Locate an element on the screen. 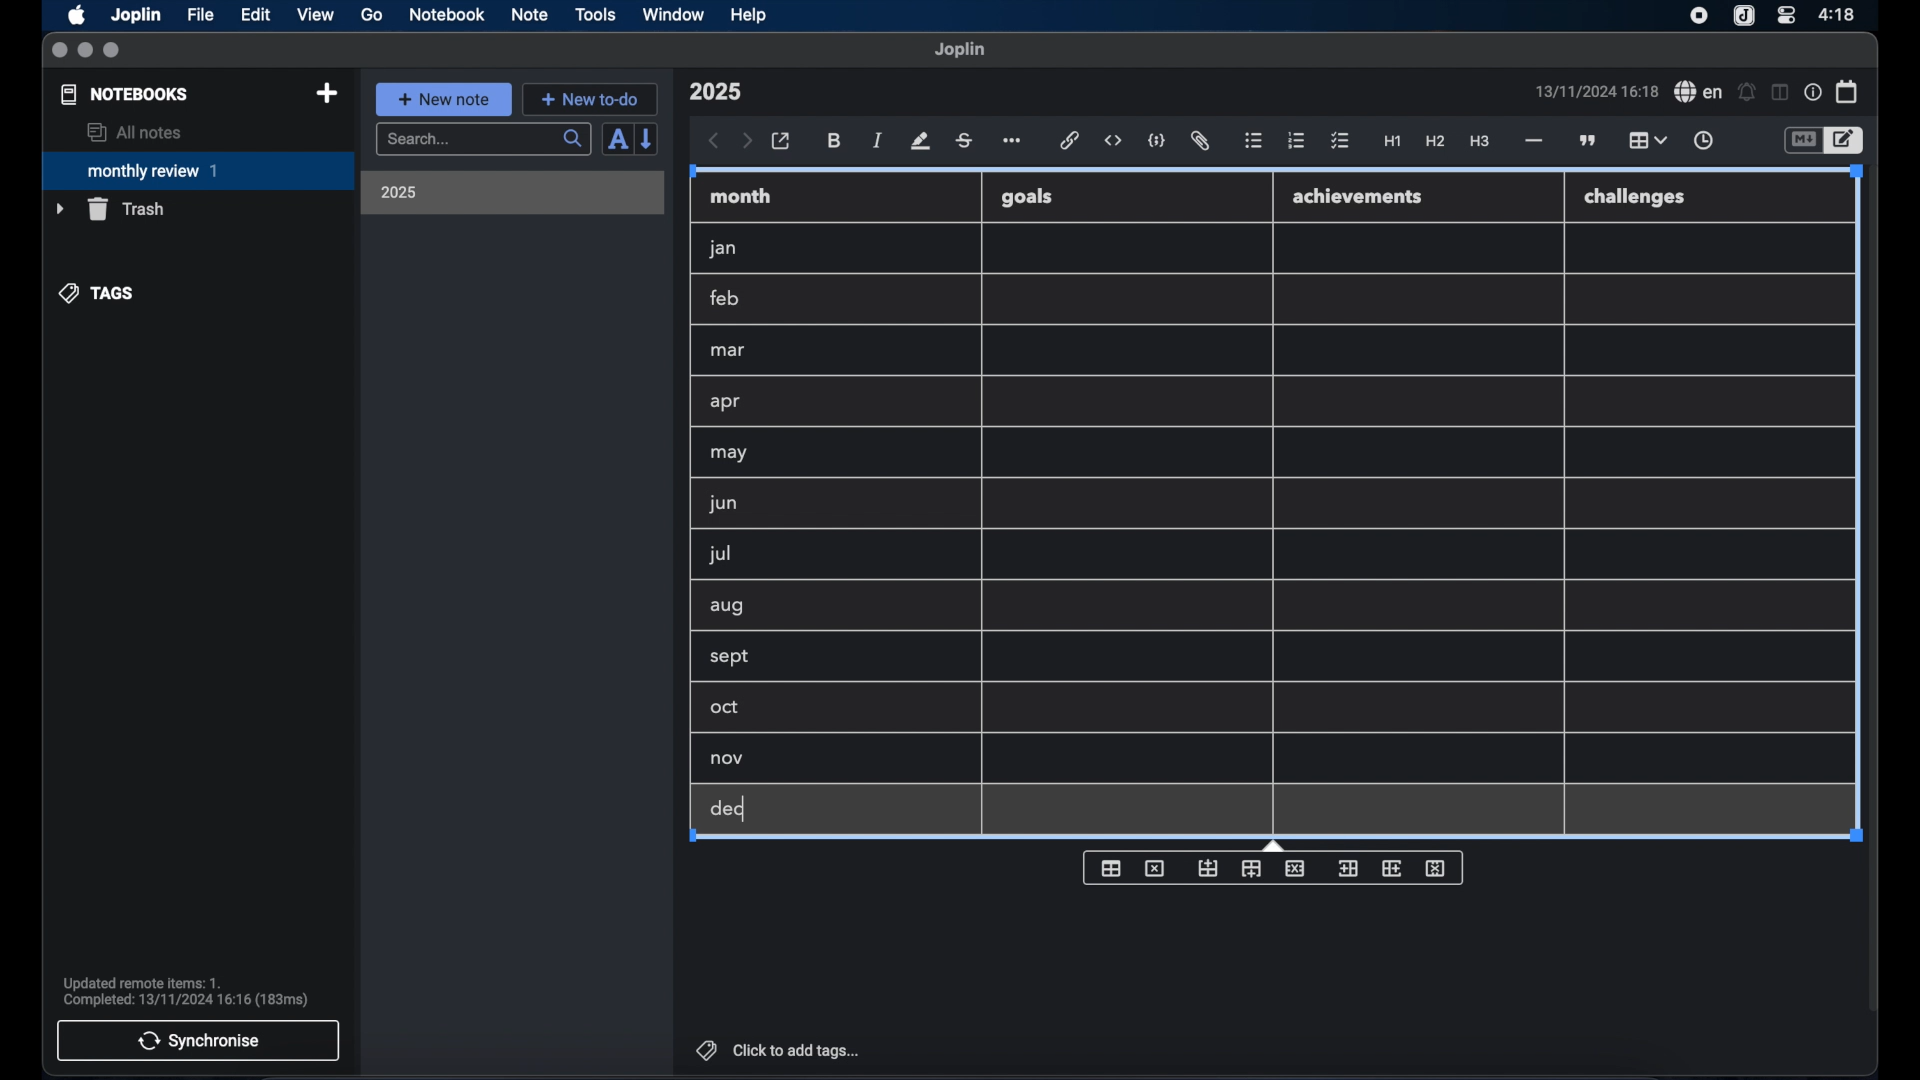 This screenshot has height=1080, width=1920. apple icon is located at coordinates (75, 15).